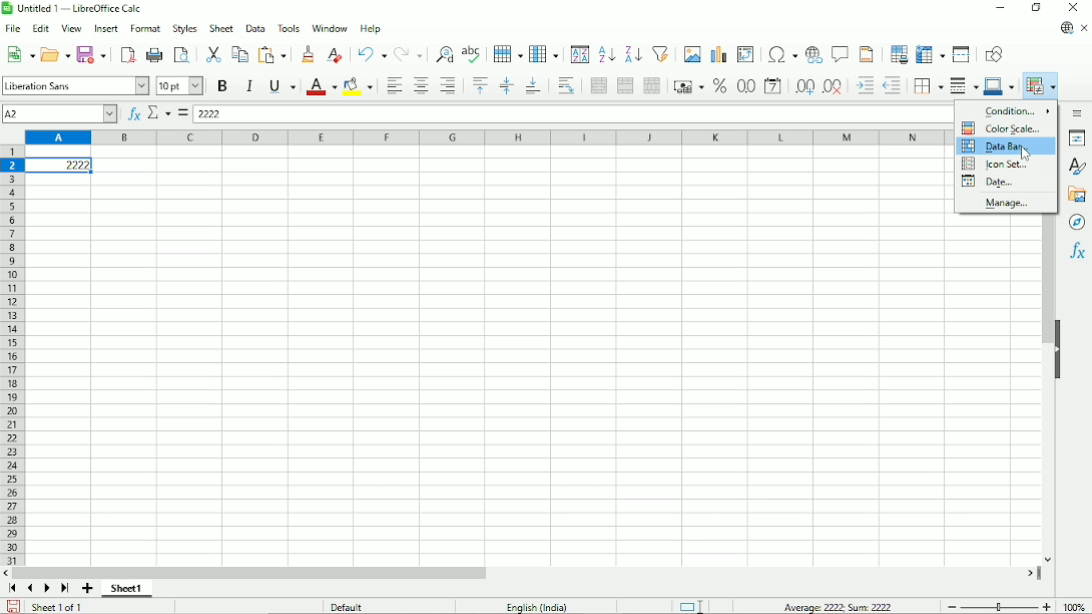 The width and height of the screenshot is (1092, 614). Describe the element at coordinates (1038, 7) in the screenshot. I see `Restore down` at that location.